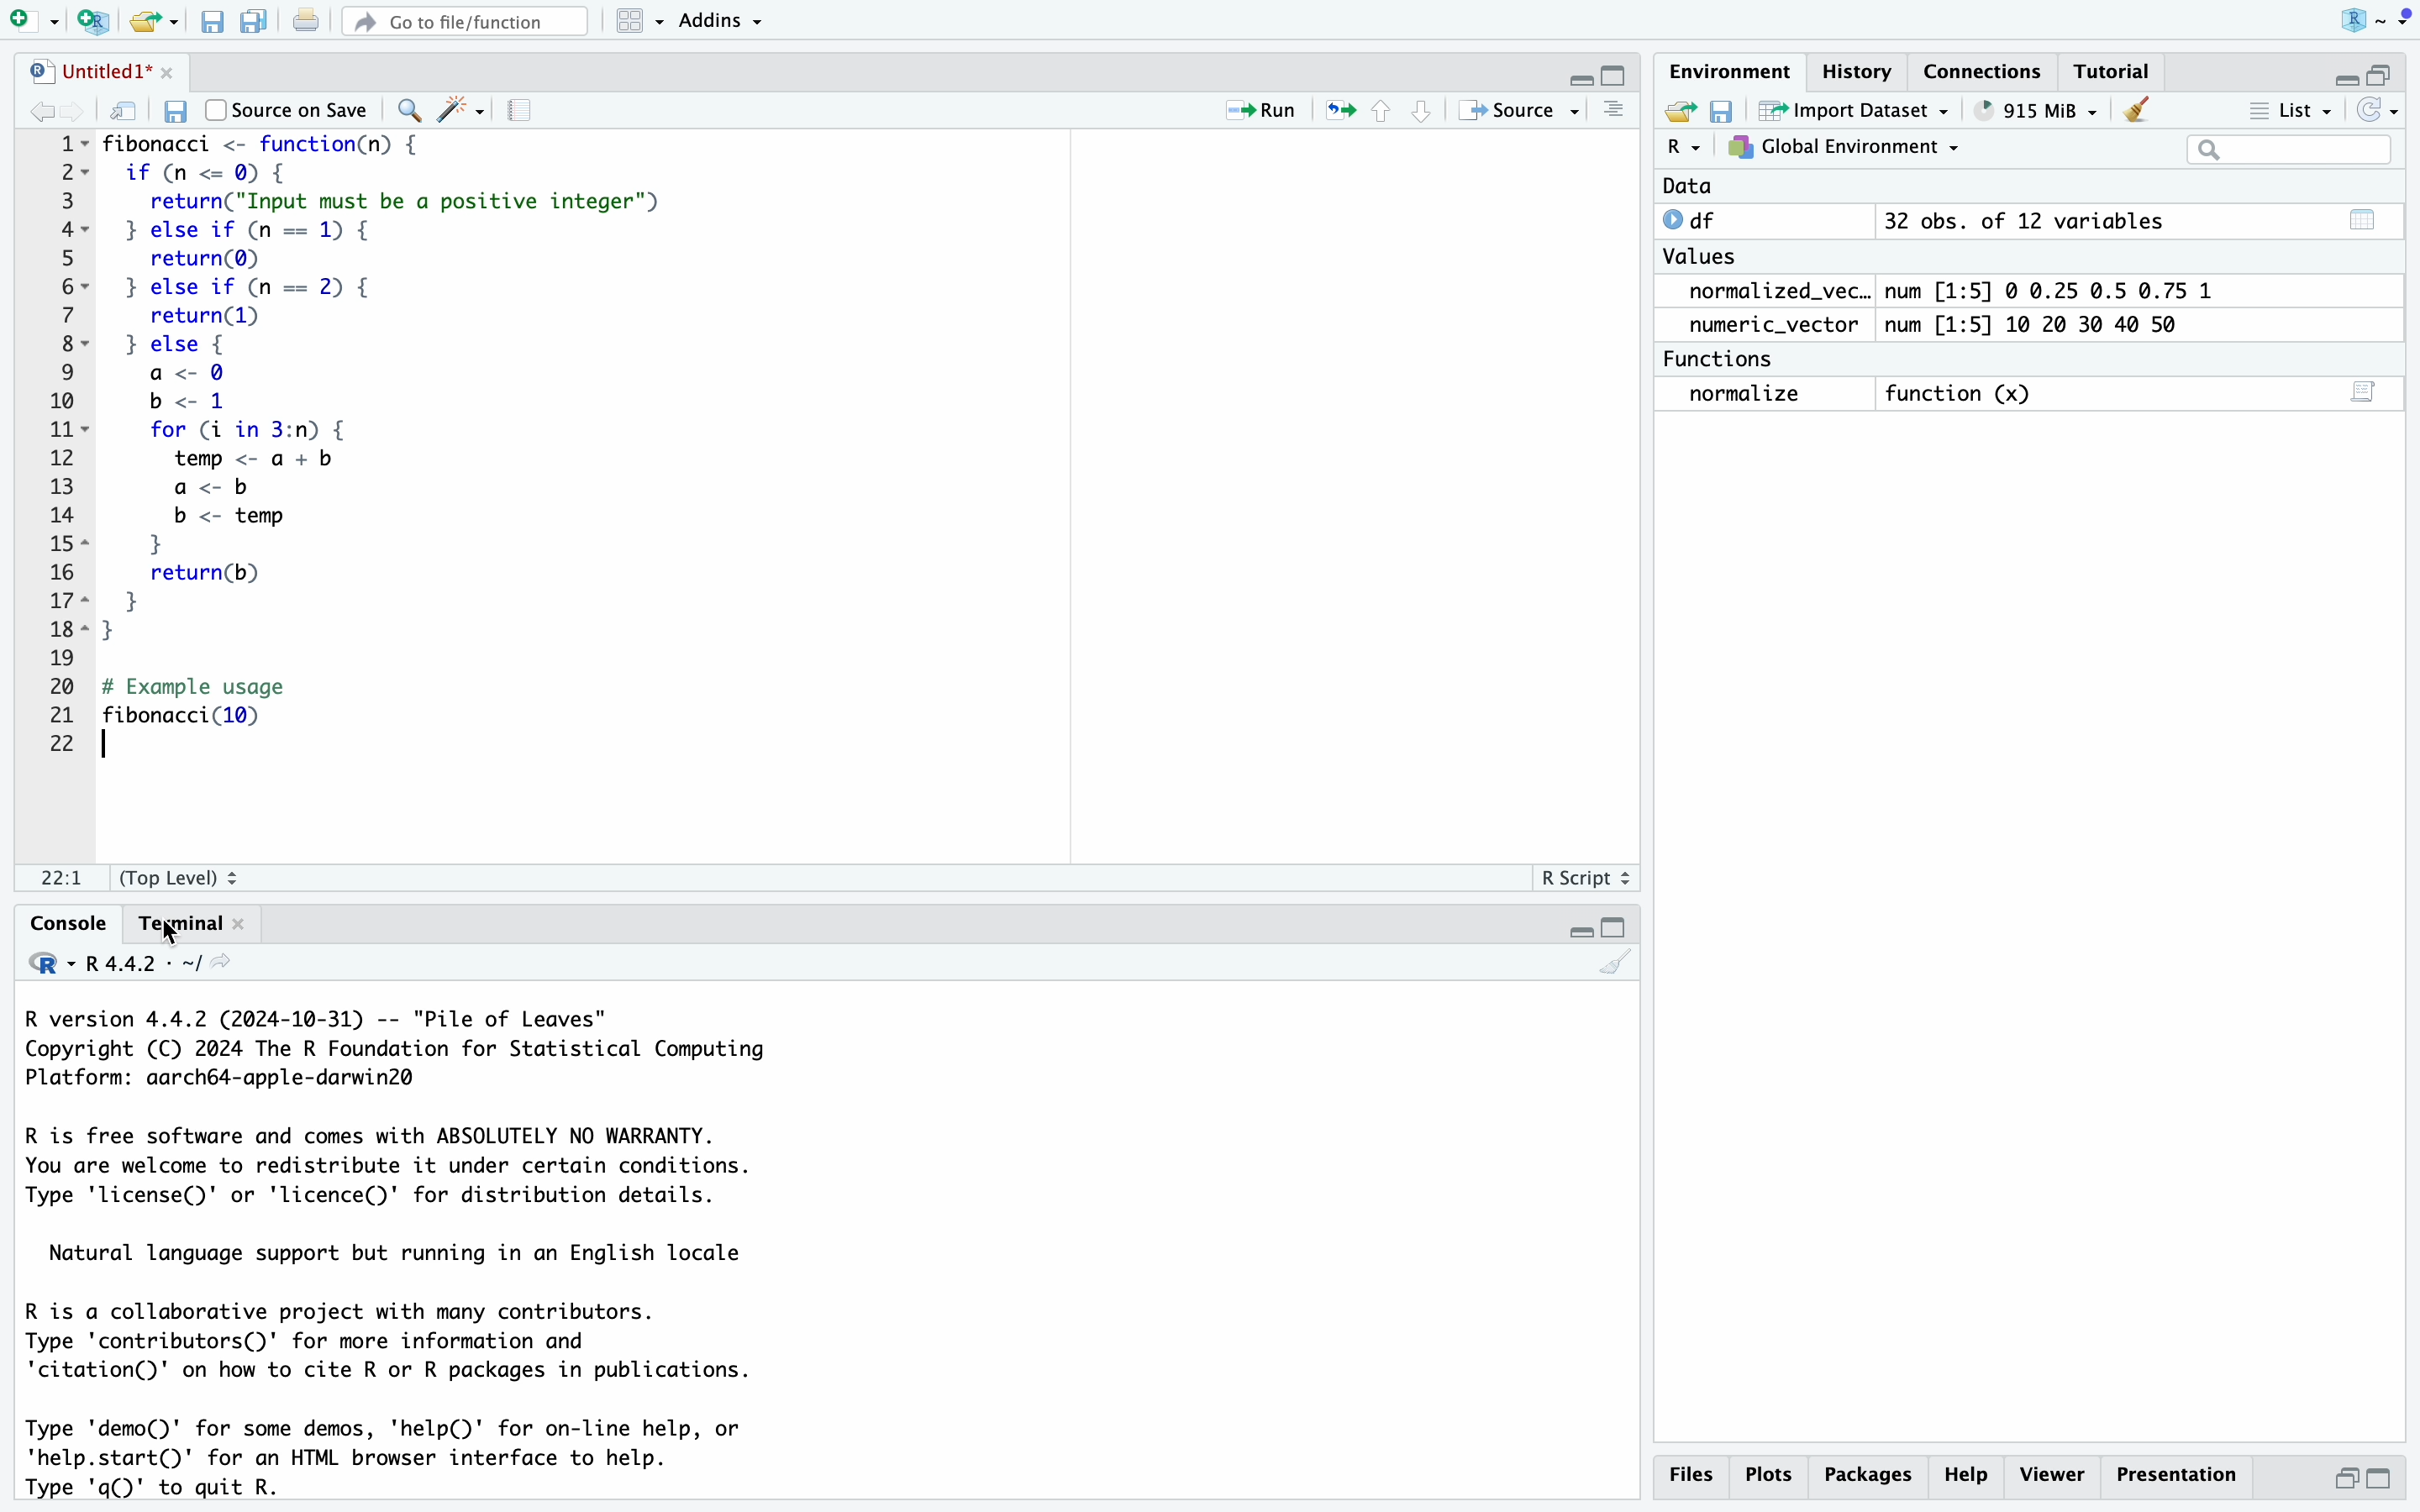 The image size is (2420, 1512). Describe the element at coordinates (519, 112) in the screenshot. I see `compile report` at that location.